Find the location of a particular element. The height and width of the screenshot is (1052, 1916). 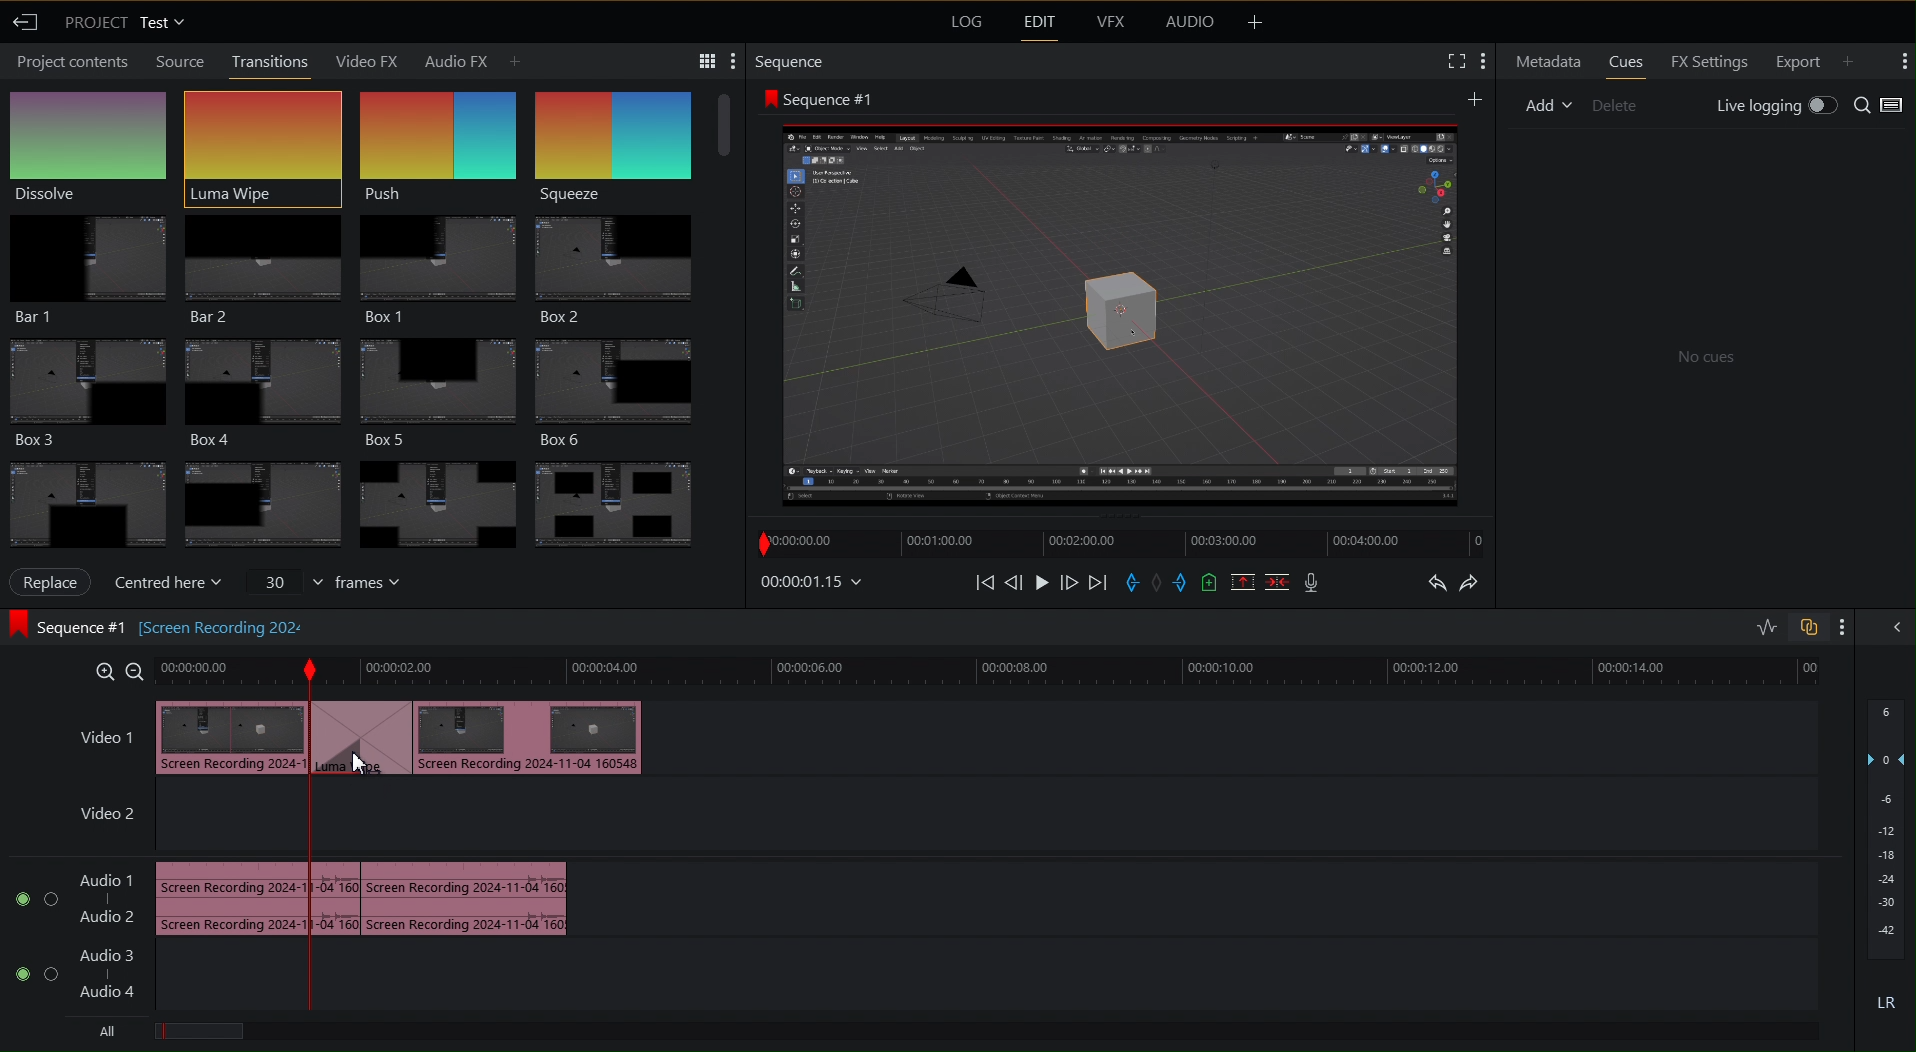

Settings is located at coordinates (1466, 62).